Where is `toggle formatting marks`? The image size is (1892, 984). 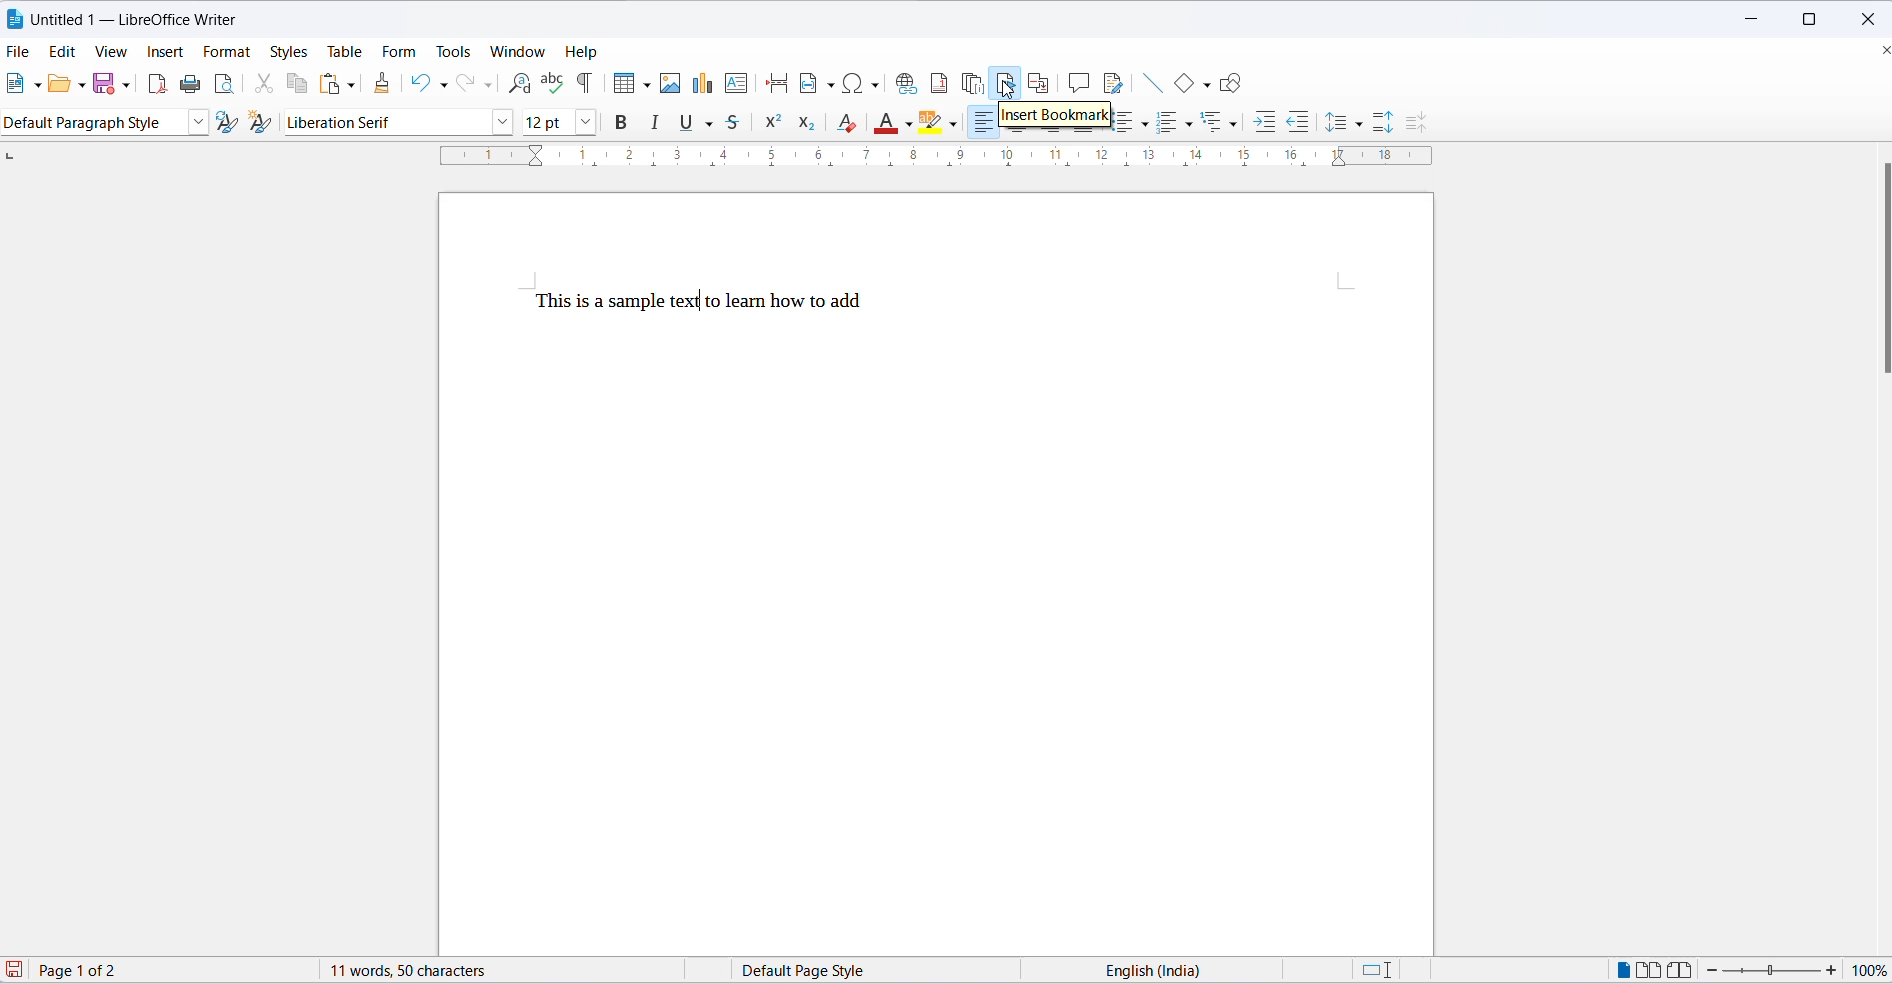
toggle formatting marks is located at coordinates (585, 82).